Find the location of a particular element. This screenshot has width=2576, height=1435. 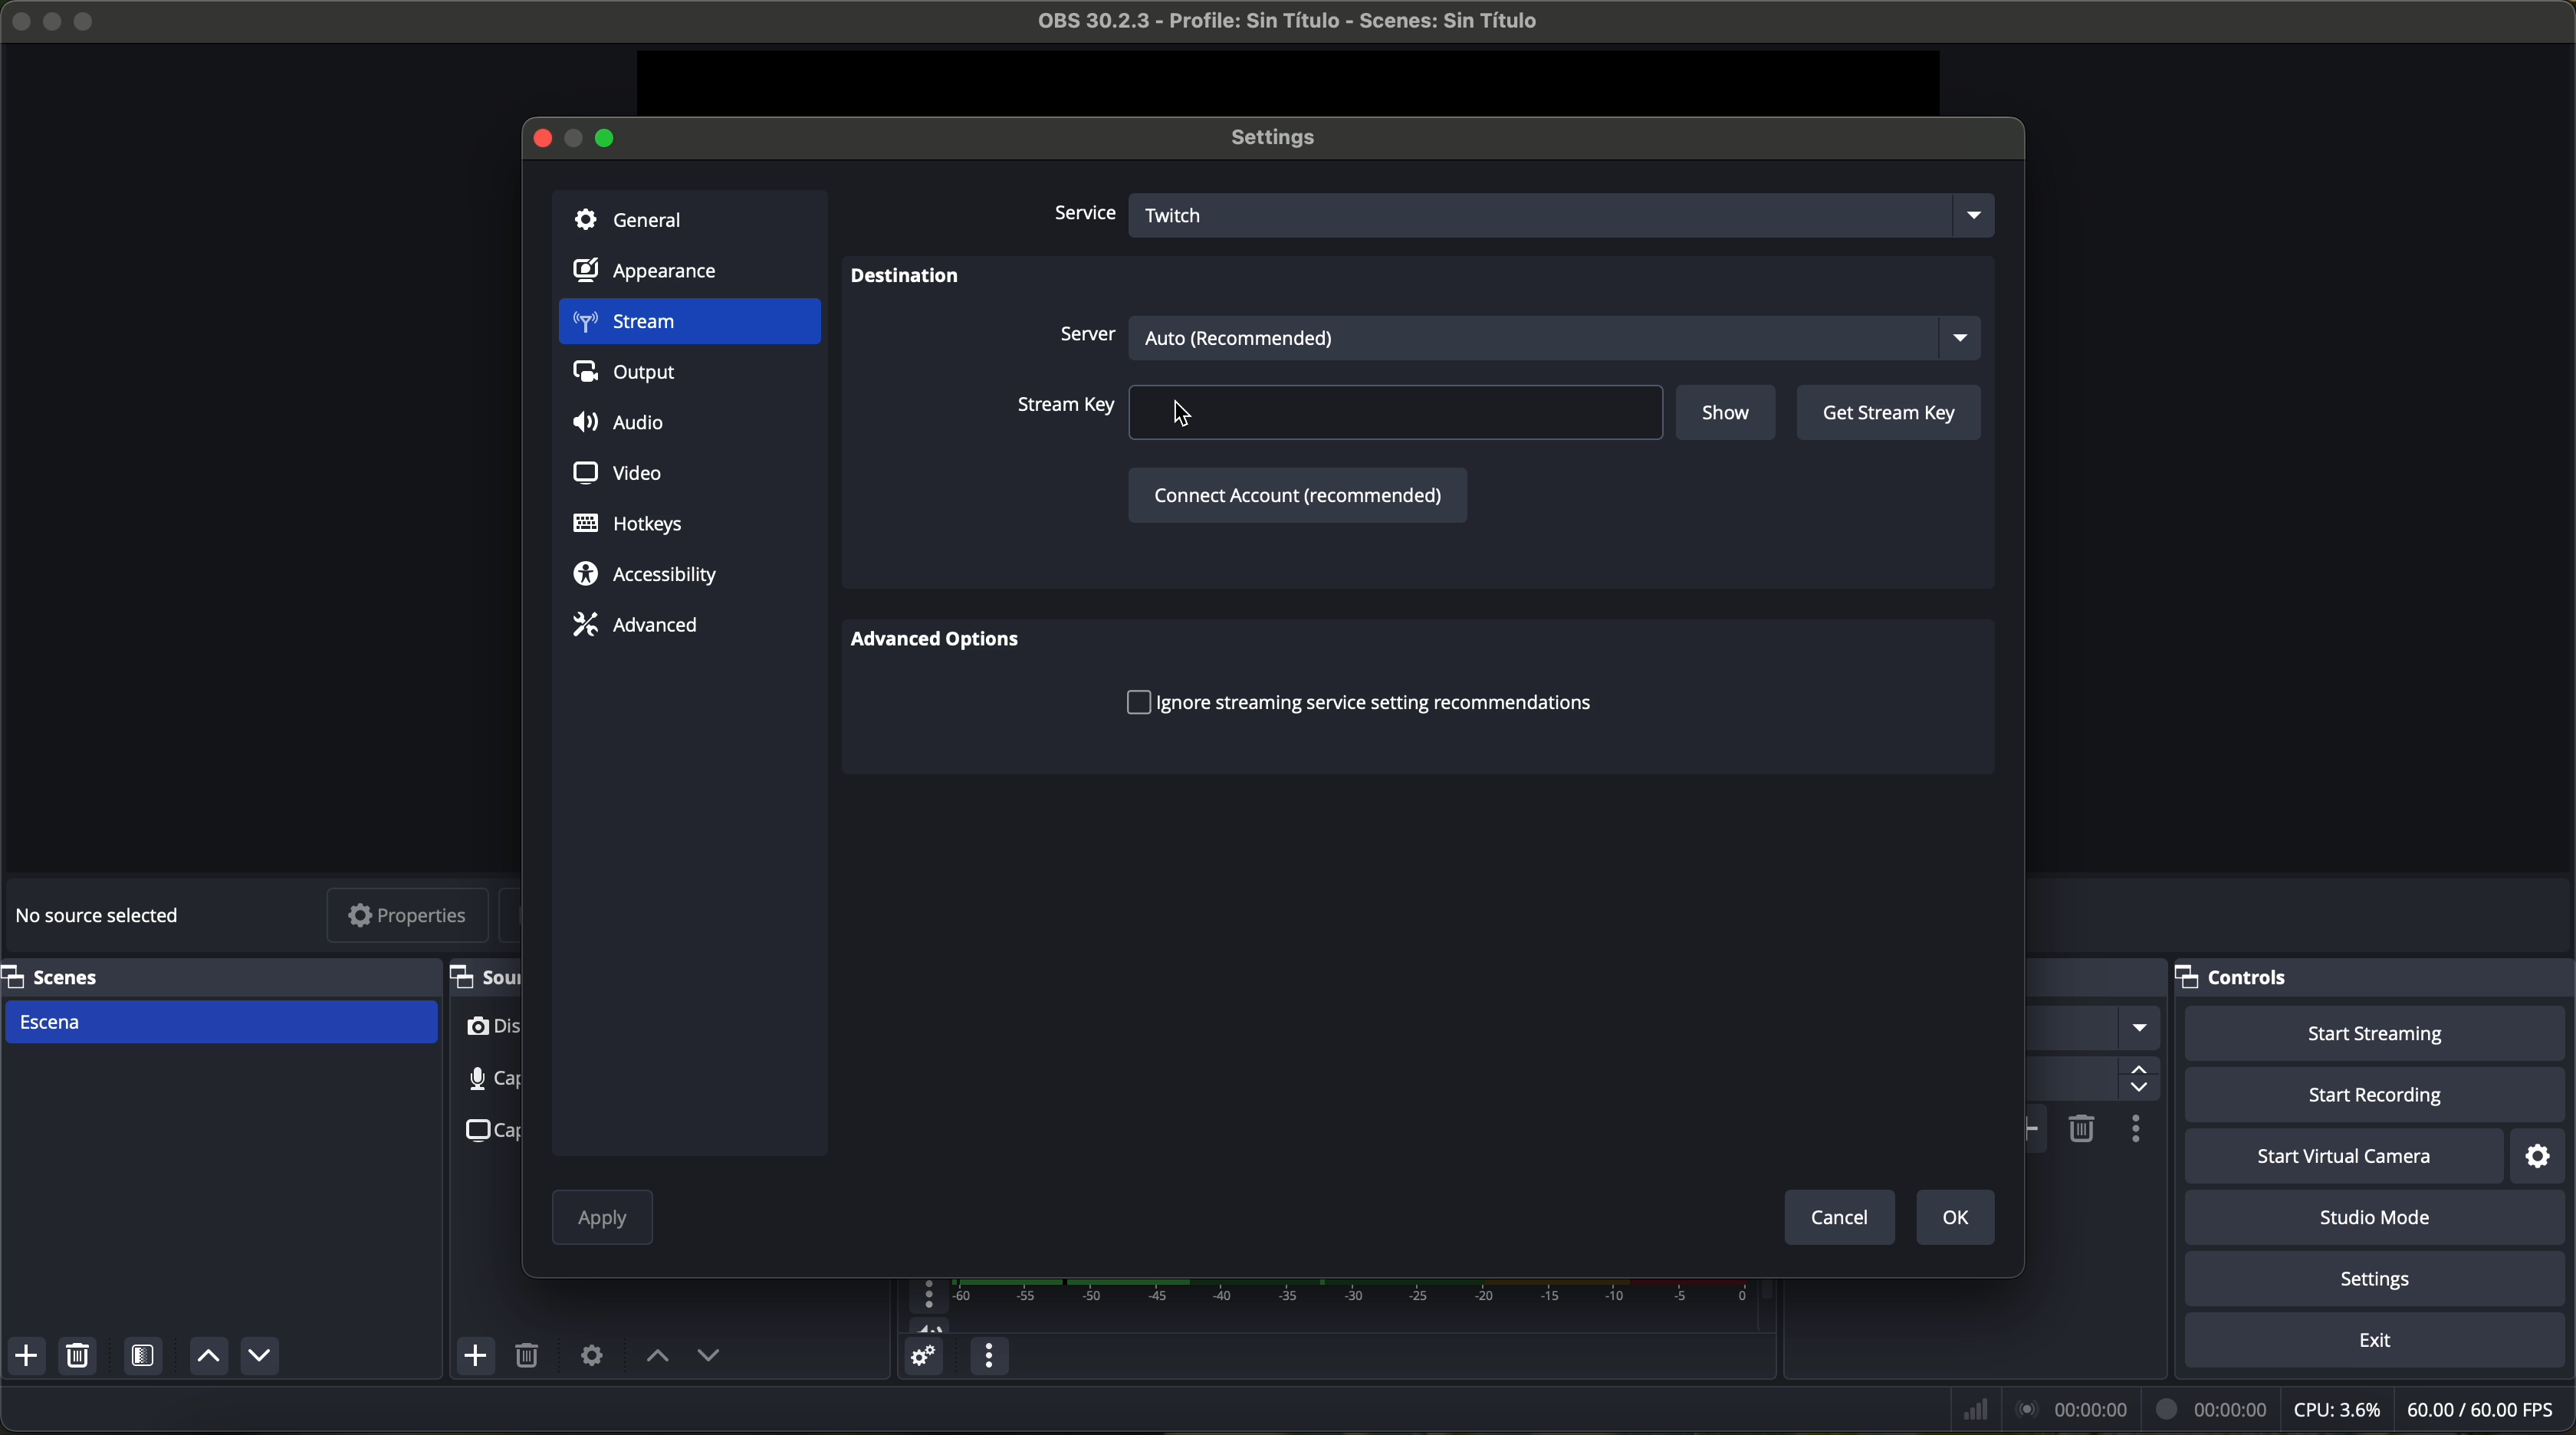

exit is located at coordinates (2379, 1344).